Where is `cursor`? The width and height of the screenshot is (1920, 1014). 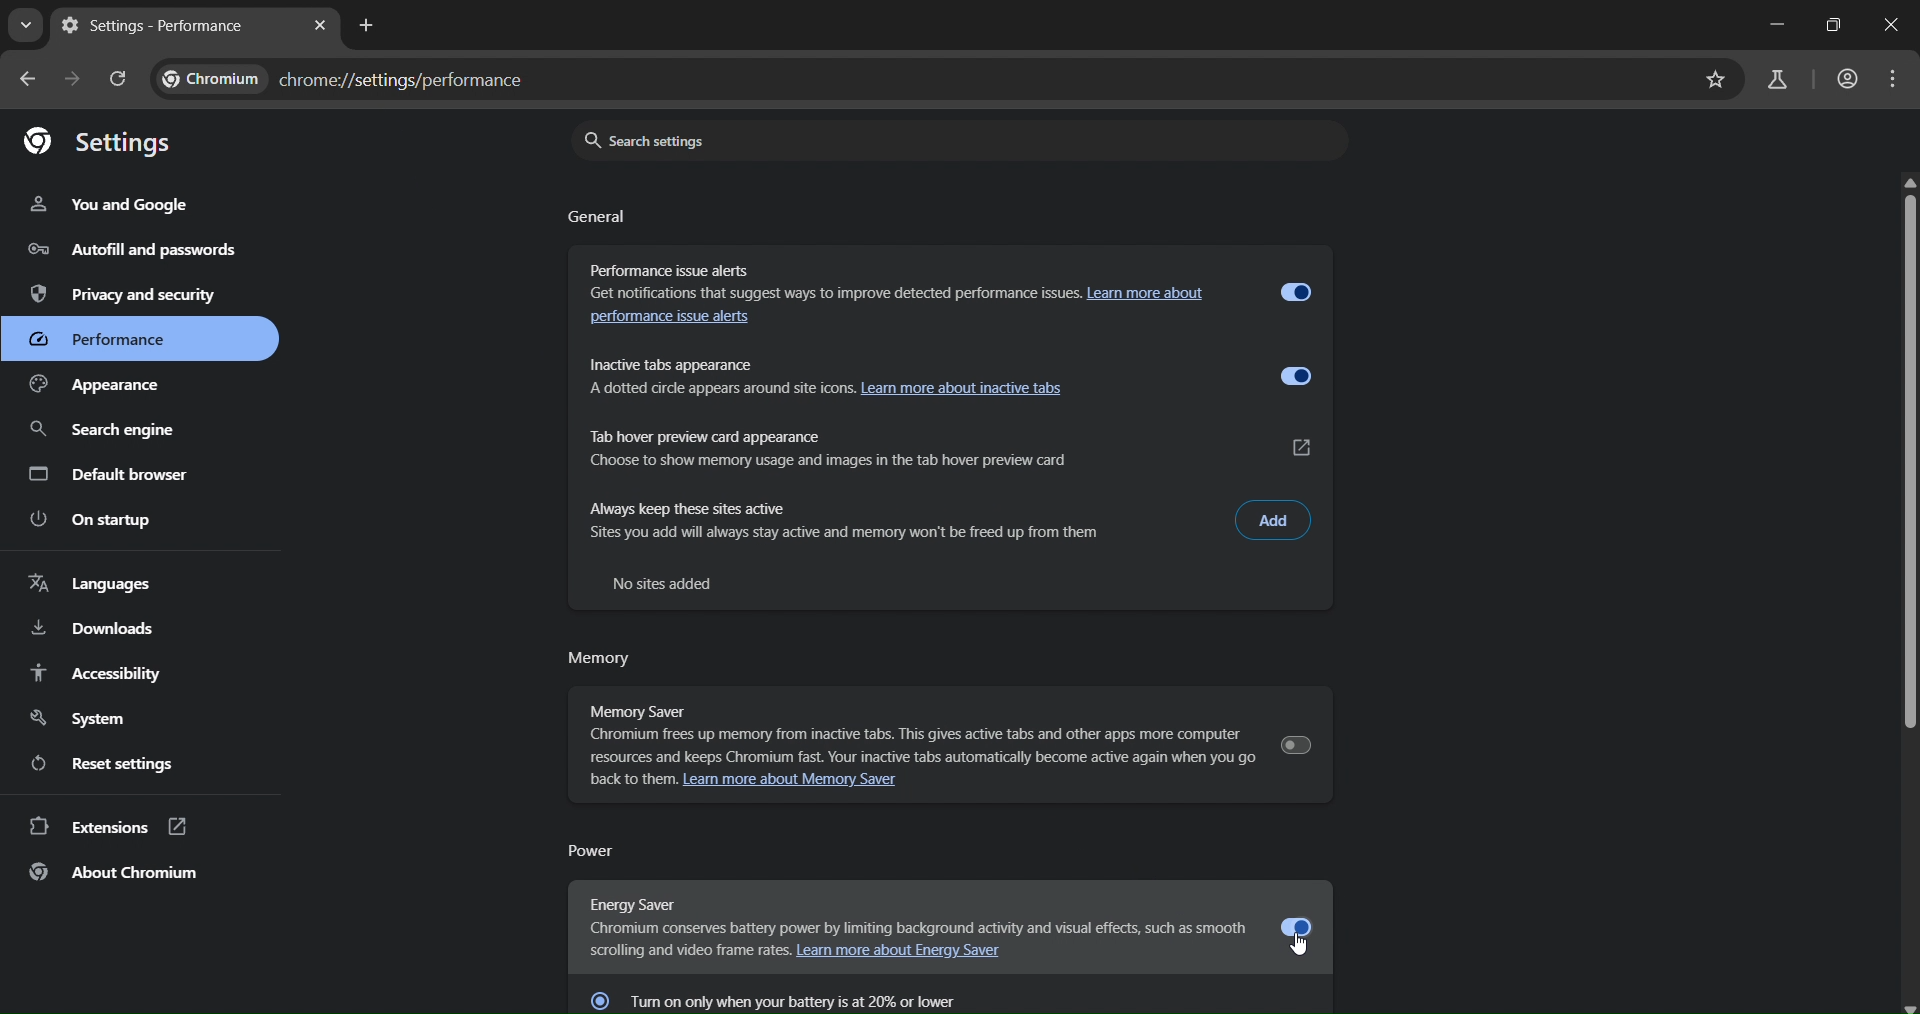 cursor is located at coordinates (1302, 944).